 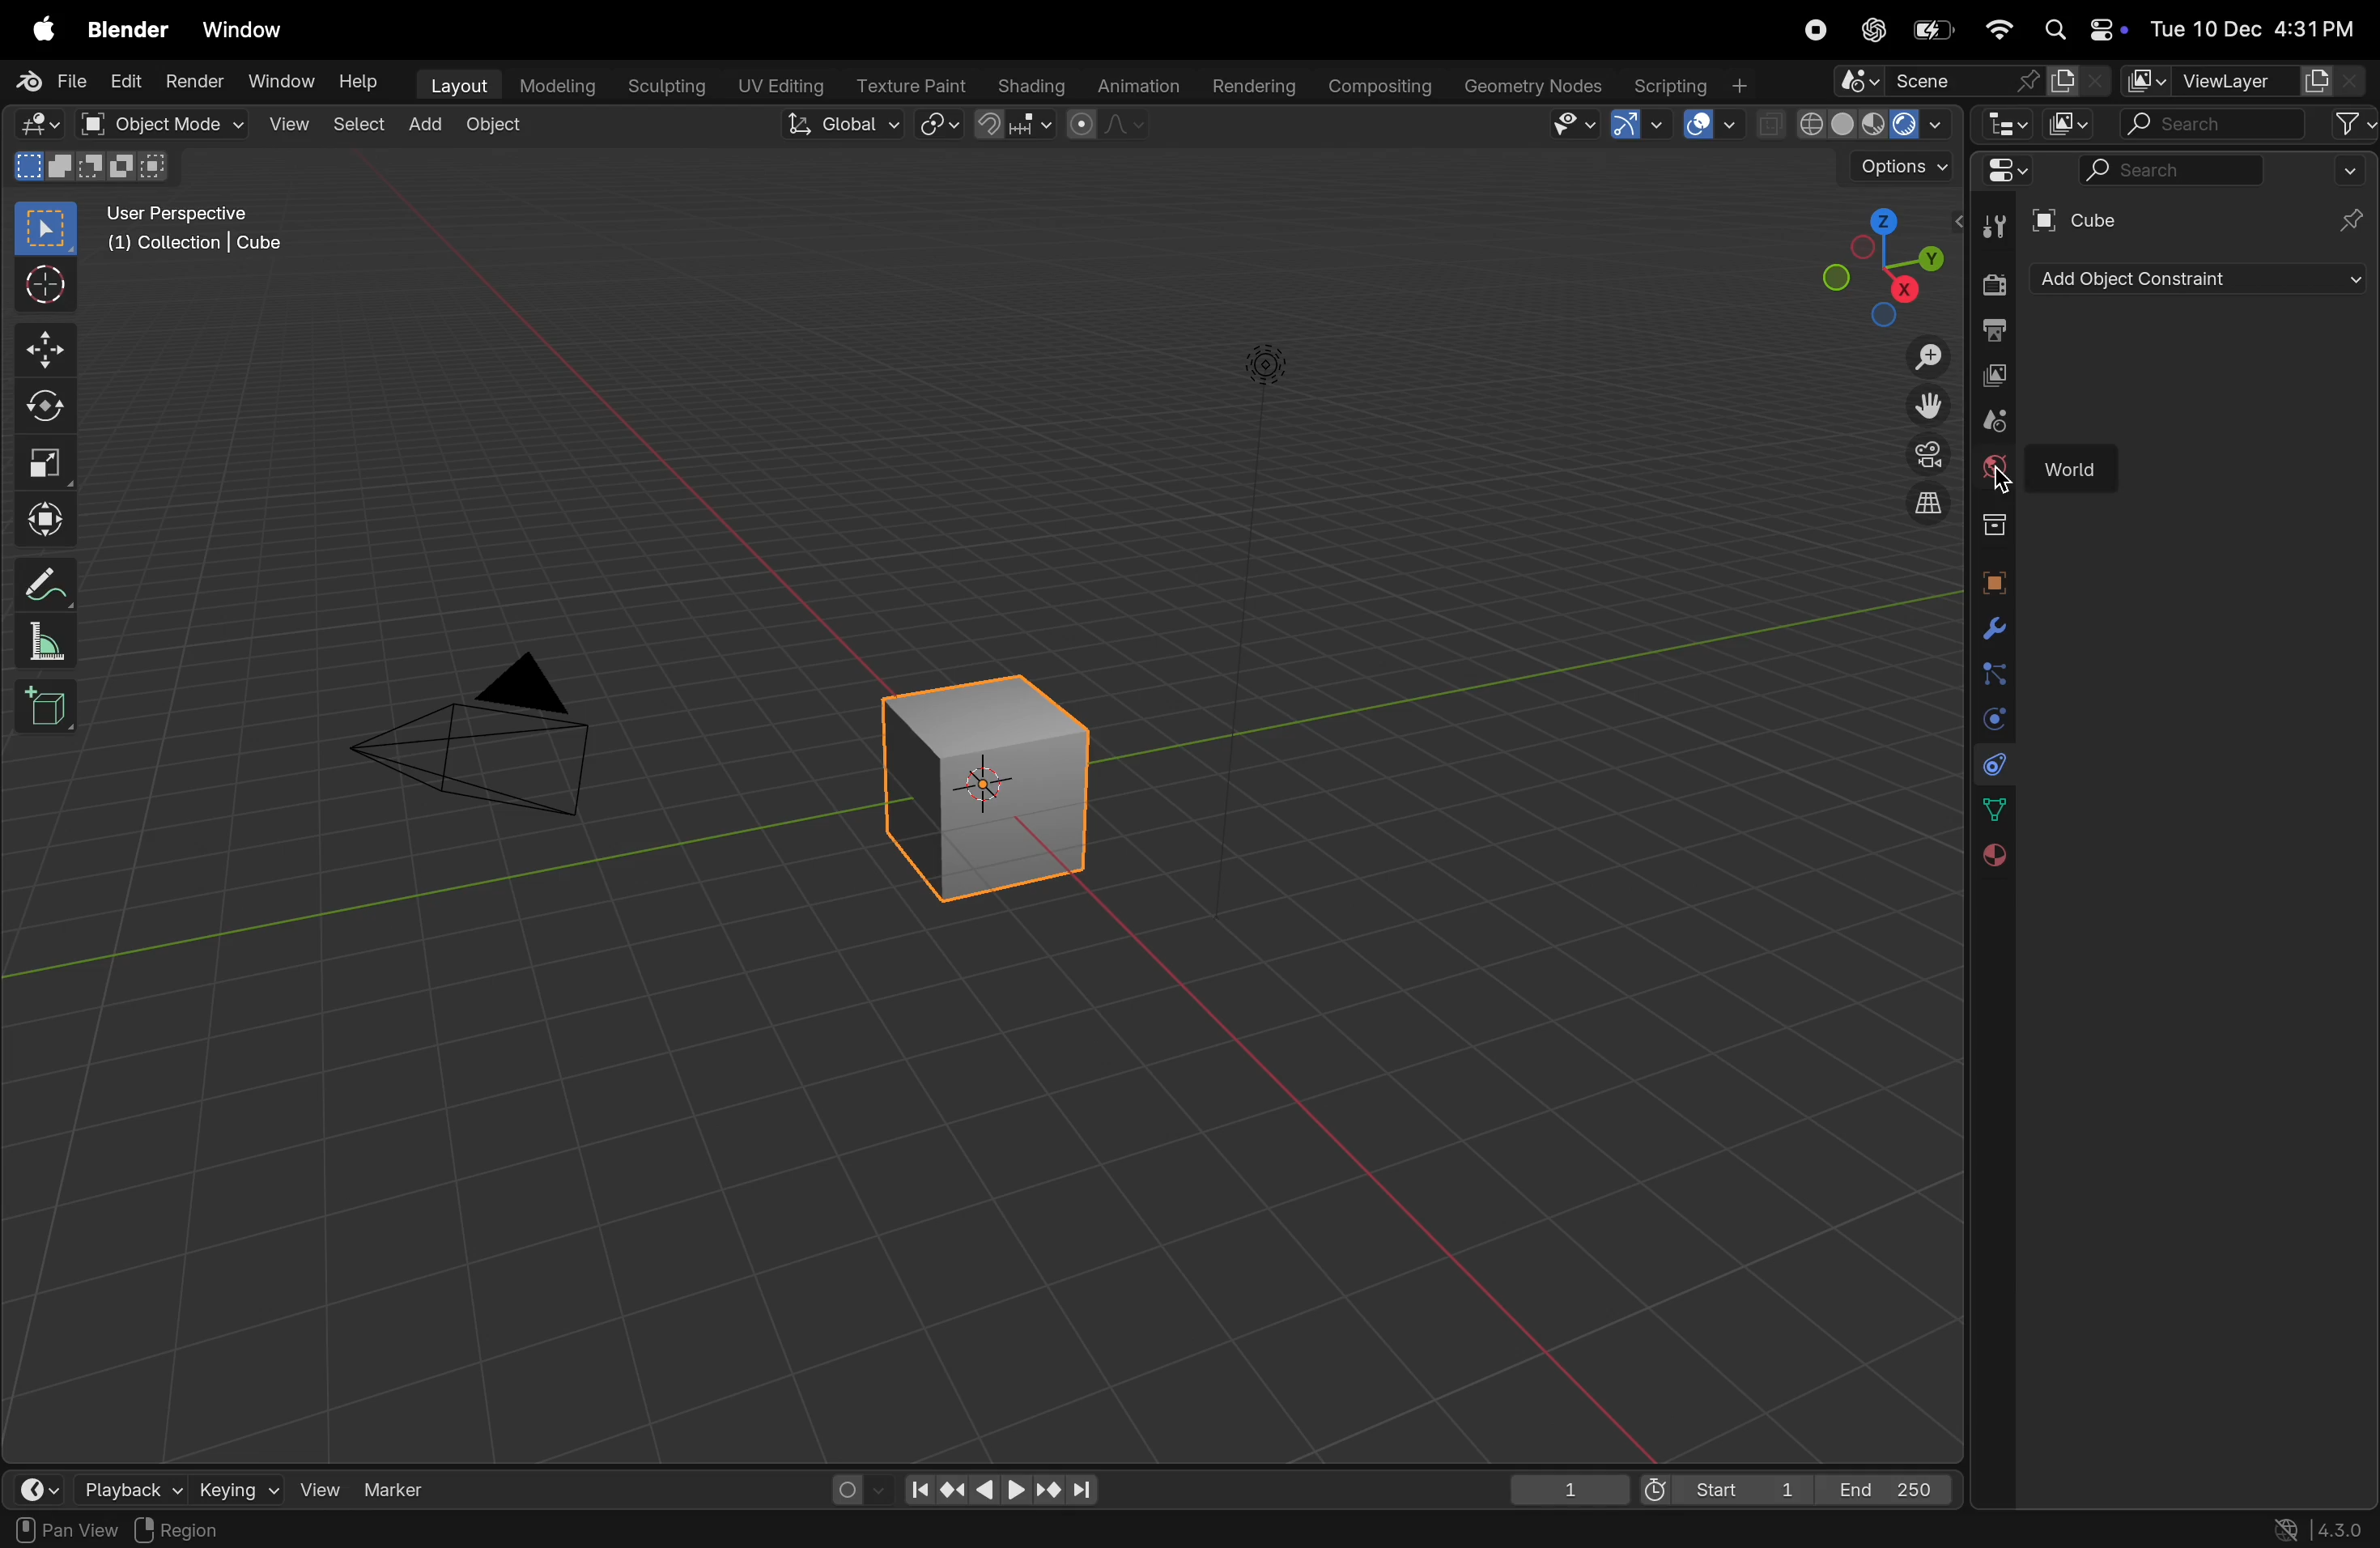 What do you see at coordinates (1027, 85) in the screenshot?
I see `Shading` at bounding box center [1027, 85].